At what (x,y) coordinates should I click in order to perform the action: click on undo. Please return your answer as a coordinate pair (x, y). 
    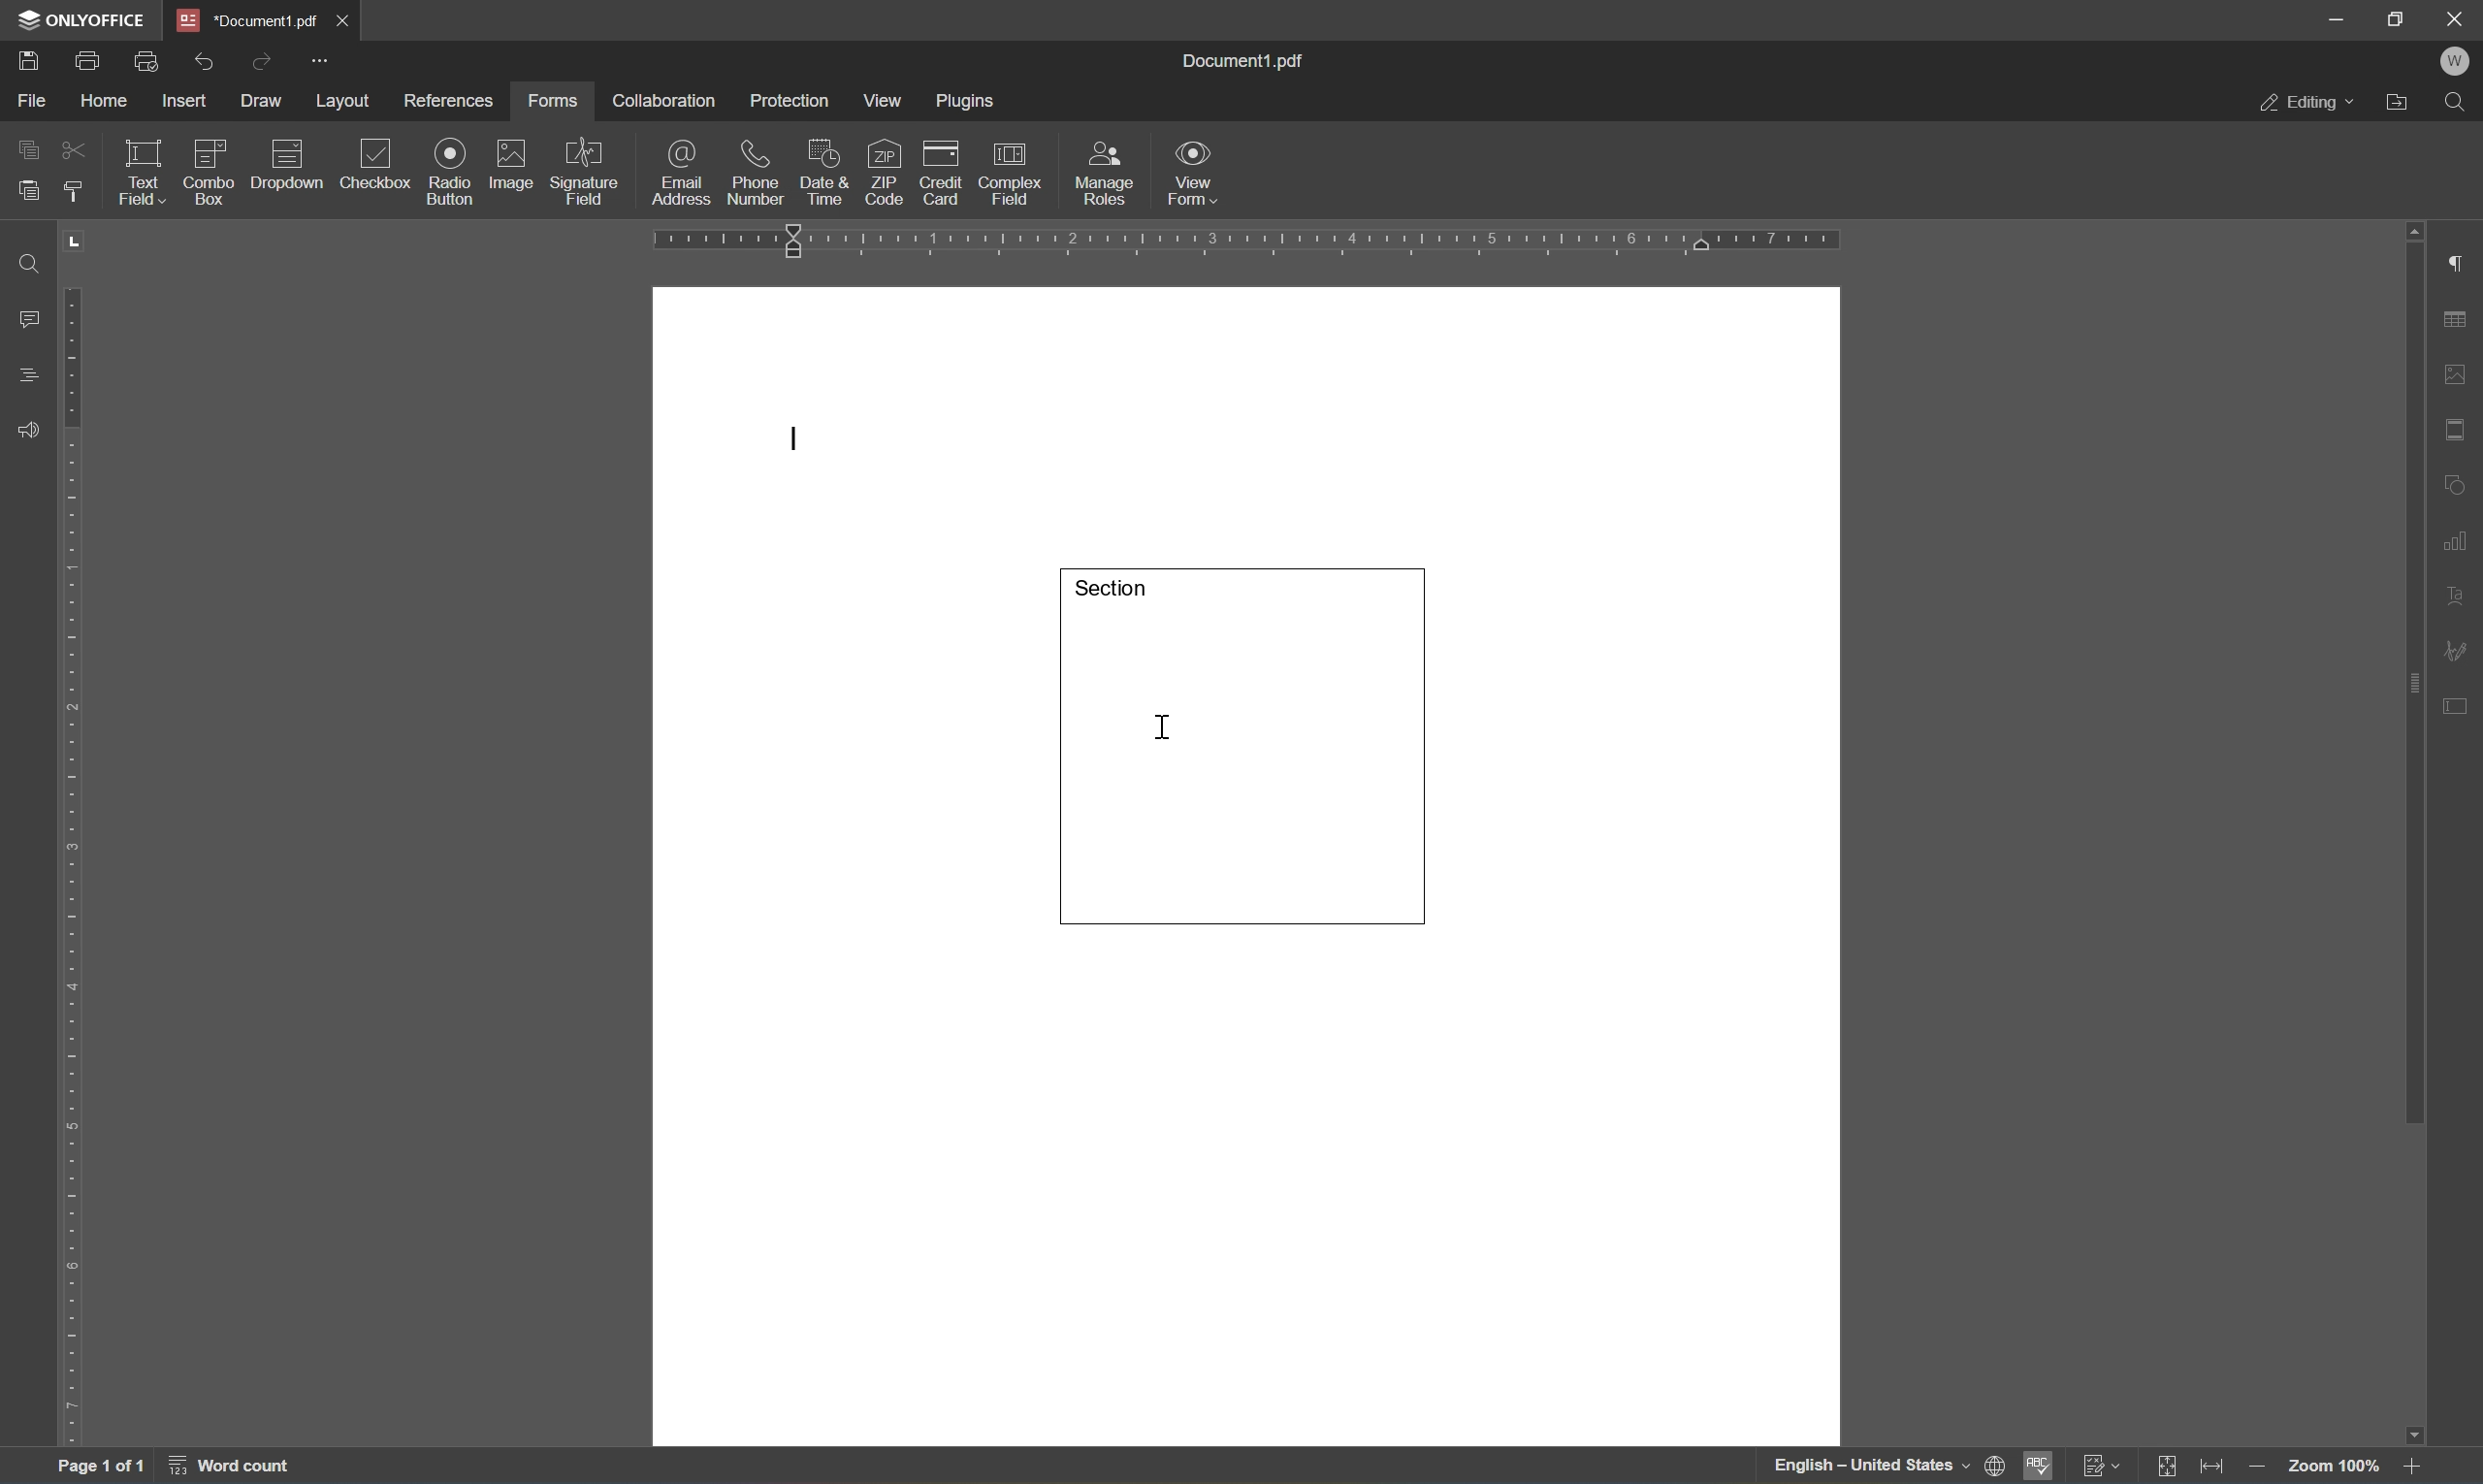
    Looking at the image, I should click on (207, 58).